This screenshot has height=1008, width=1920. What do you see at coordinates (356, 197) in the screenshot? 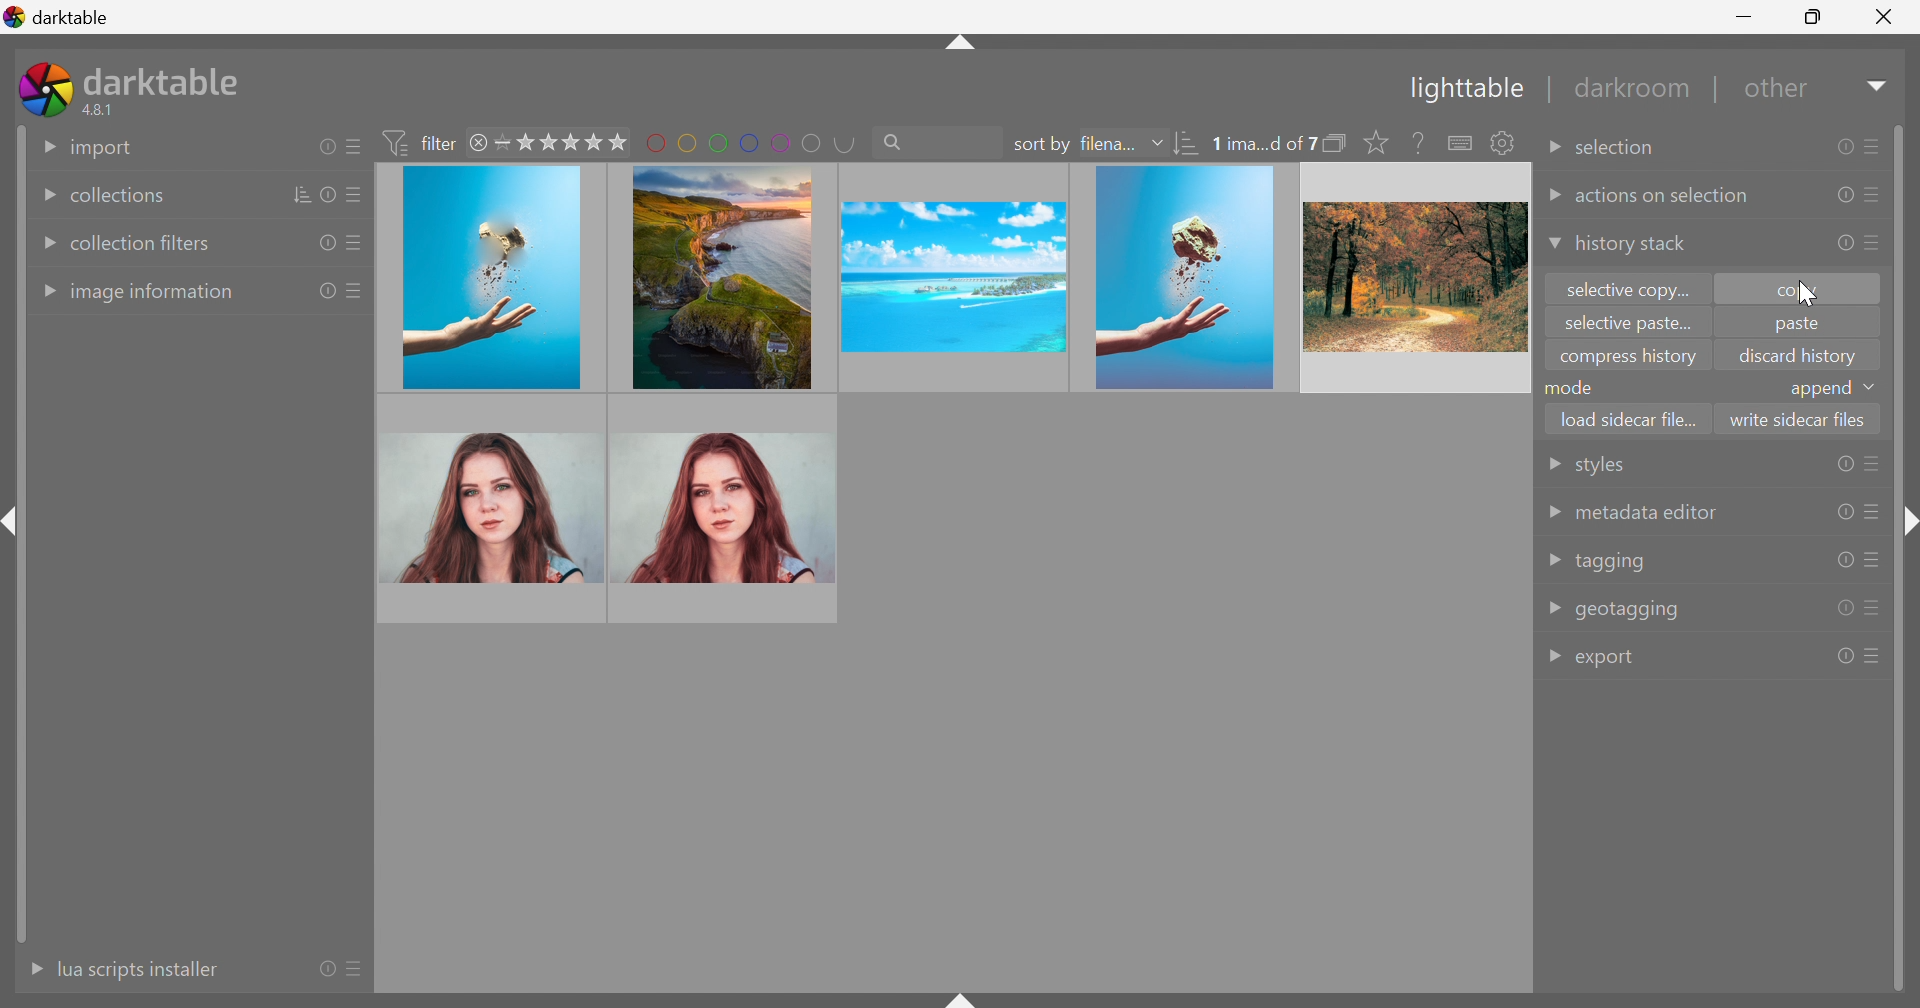
I see `presets` at bounding box center [356, 197].